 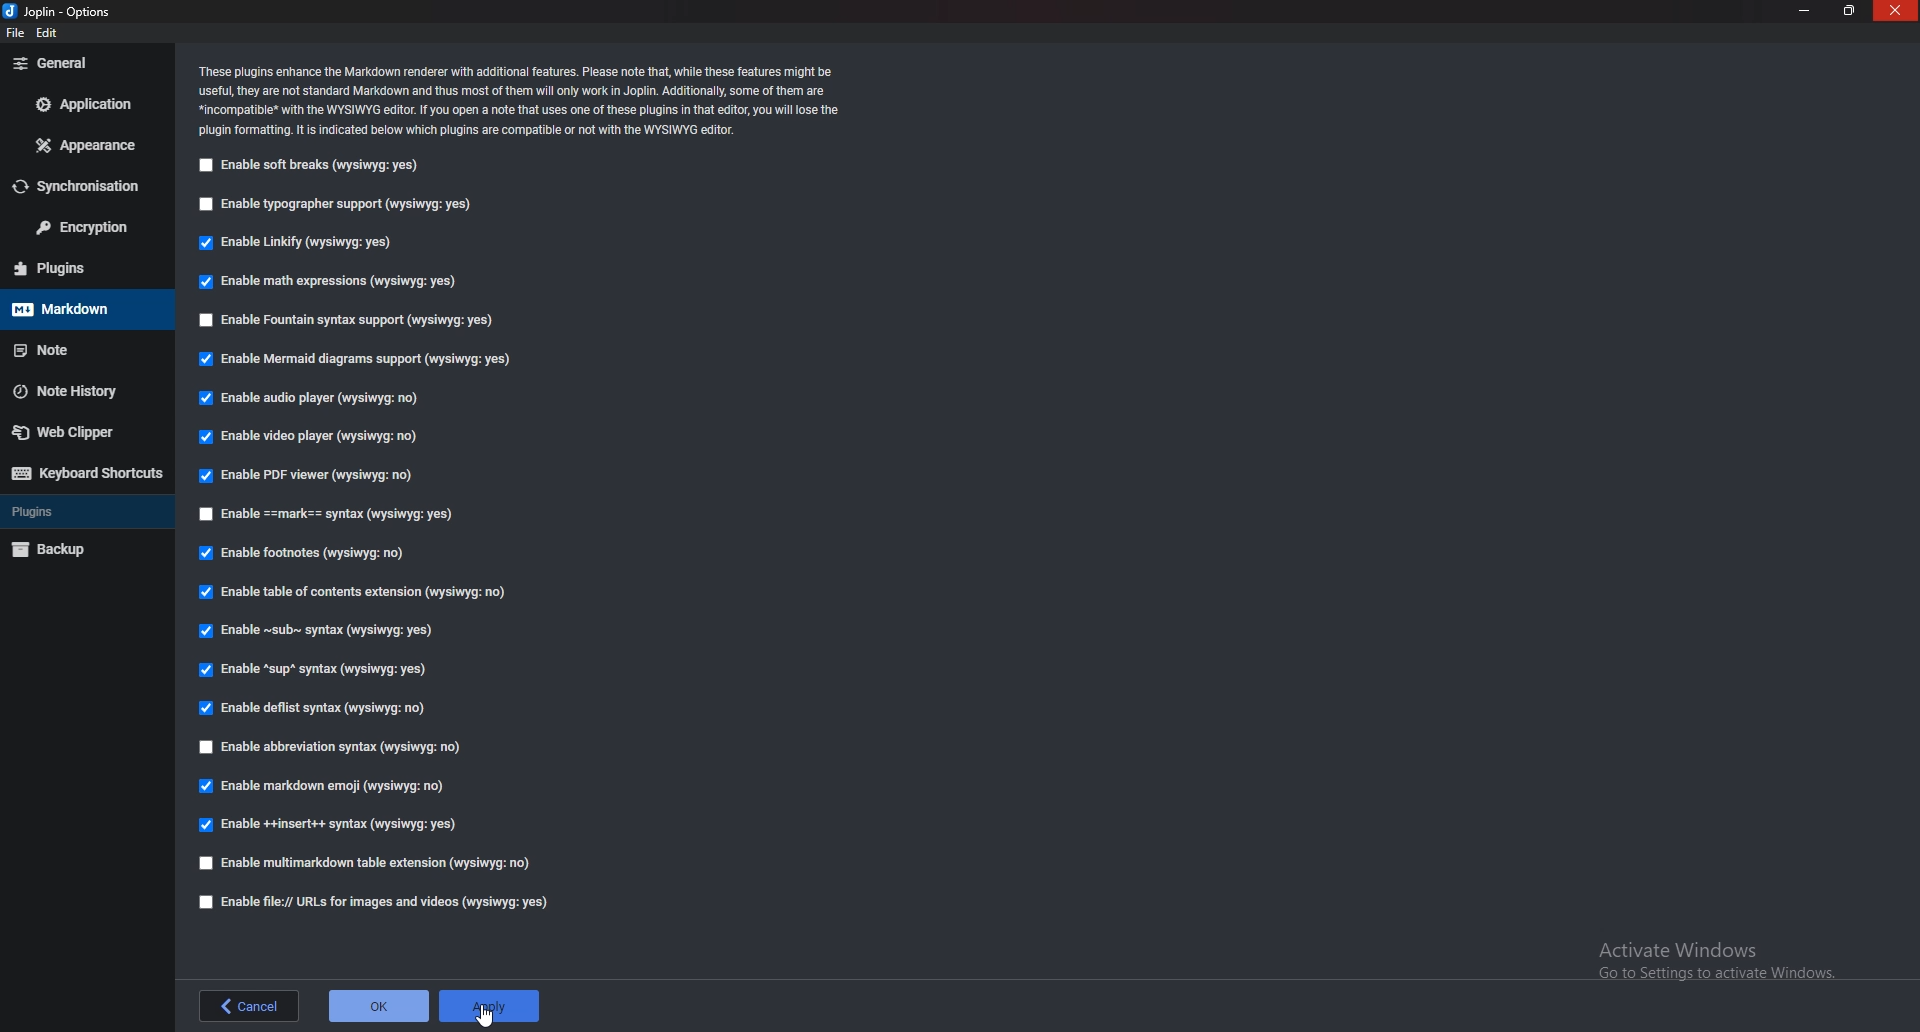 What do you see at coordinates (74, 389) in the screenshot?
I see `Note history` at bounding box center [74, 389].